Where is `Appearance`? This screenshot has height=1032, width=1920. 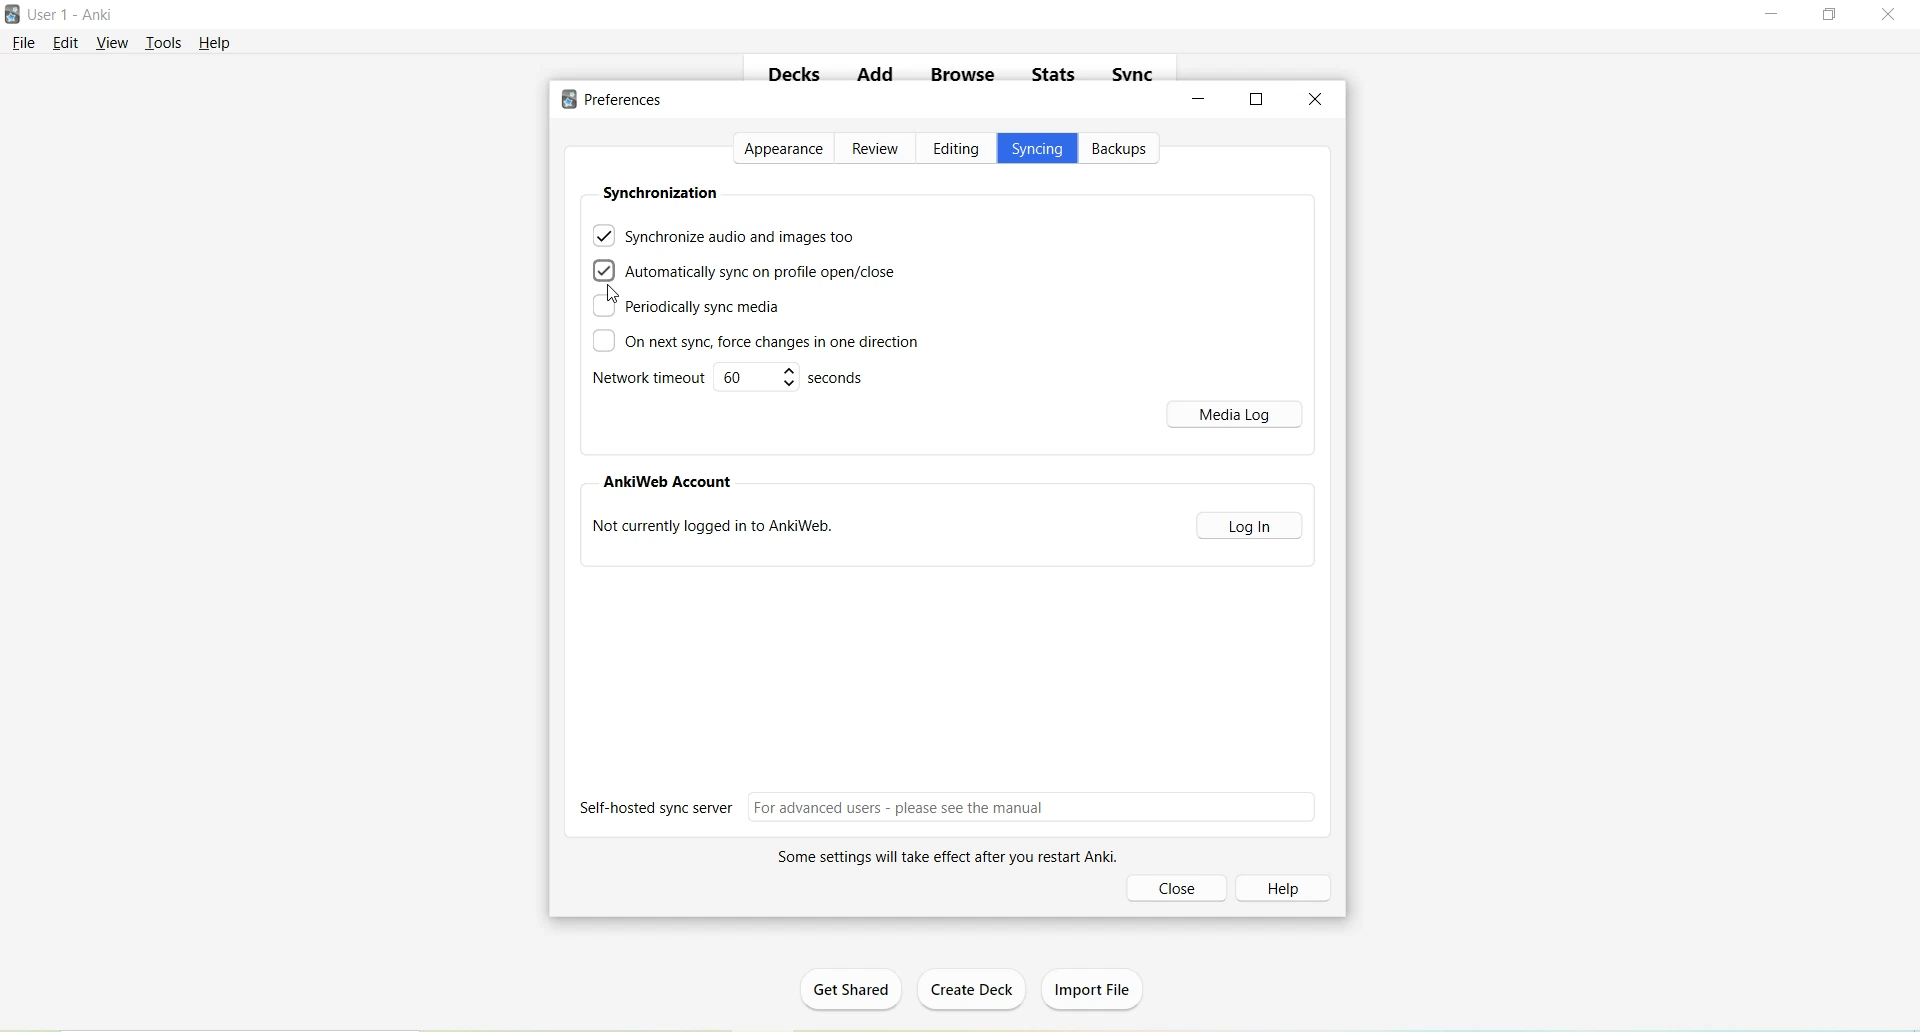
Appearance is located at coordinates (785, 149).